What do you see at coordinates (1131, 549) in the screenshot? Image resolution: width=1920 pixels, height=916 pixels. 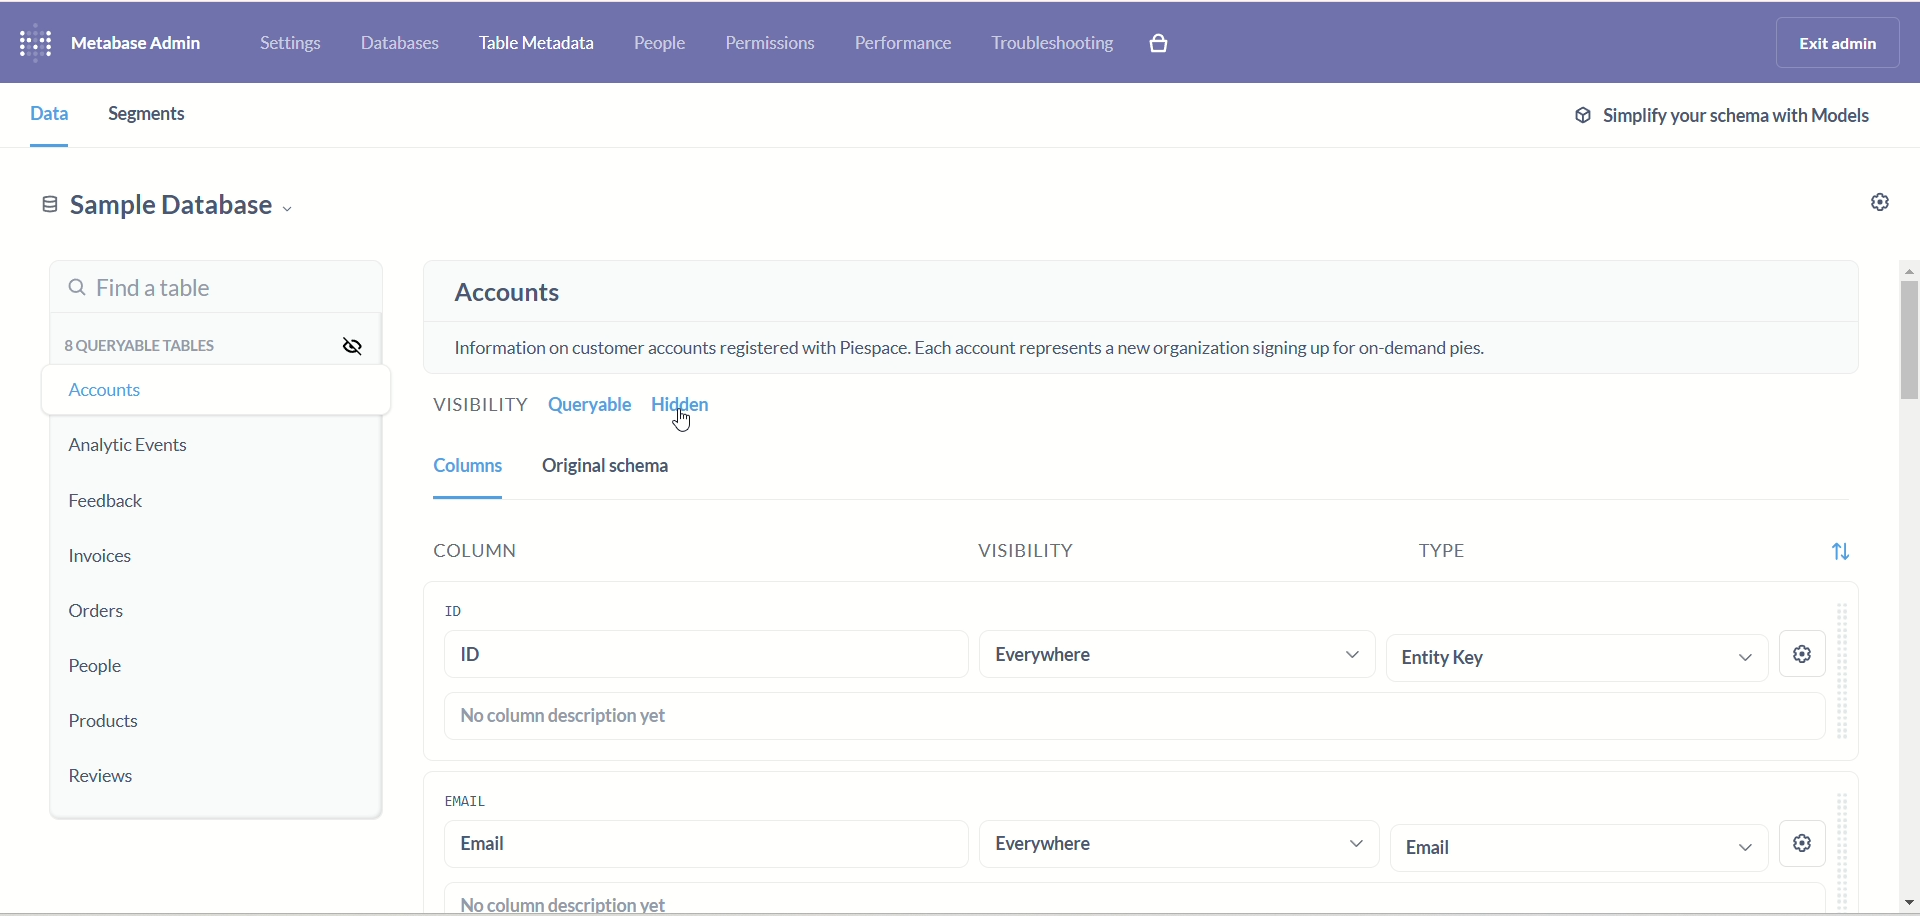 I see `visibility label` at bounding box center [1131, 549].